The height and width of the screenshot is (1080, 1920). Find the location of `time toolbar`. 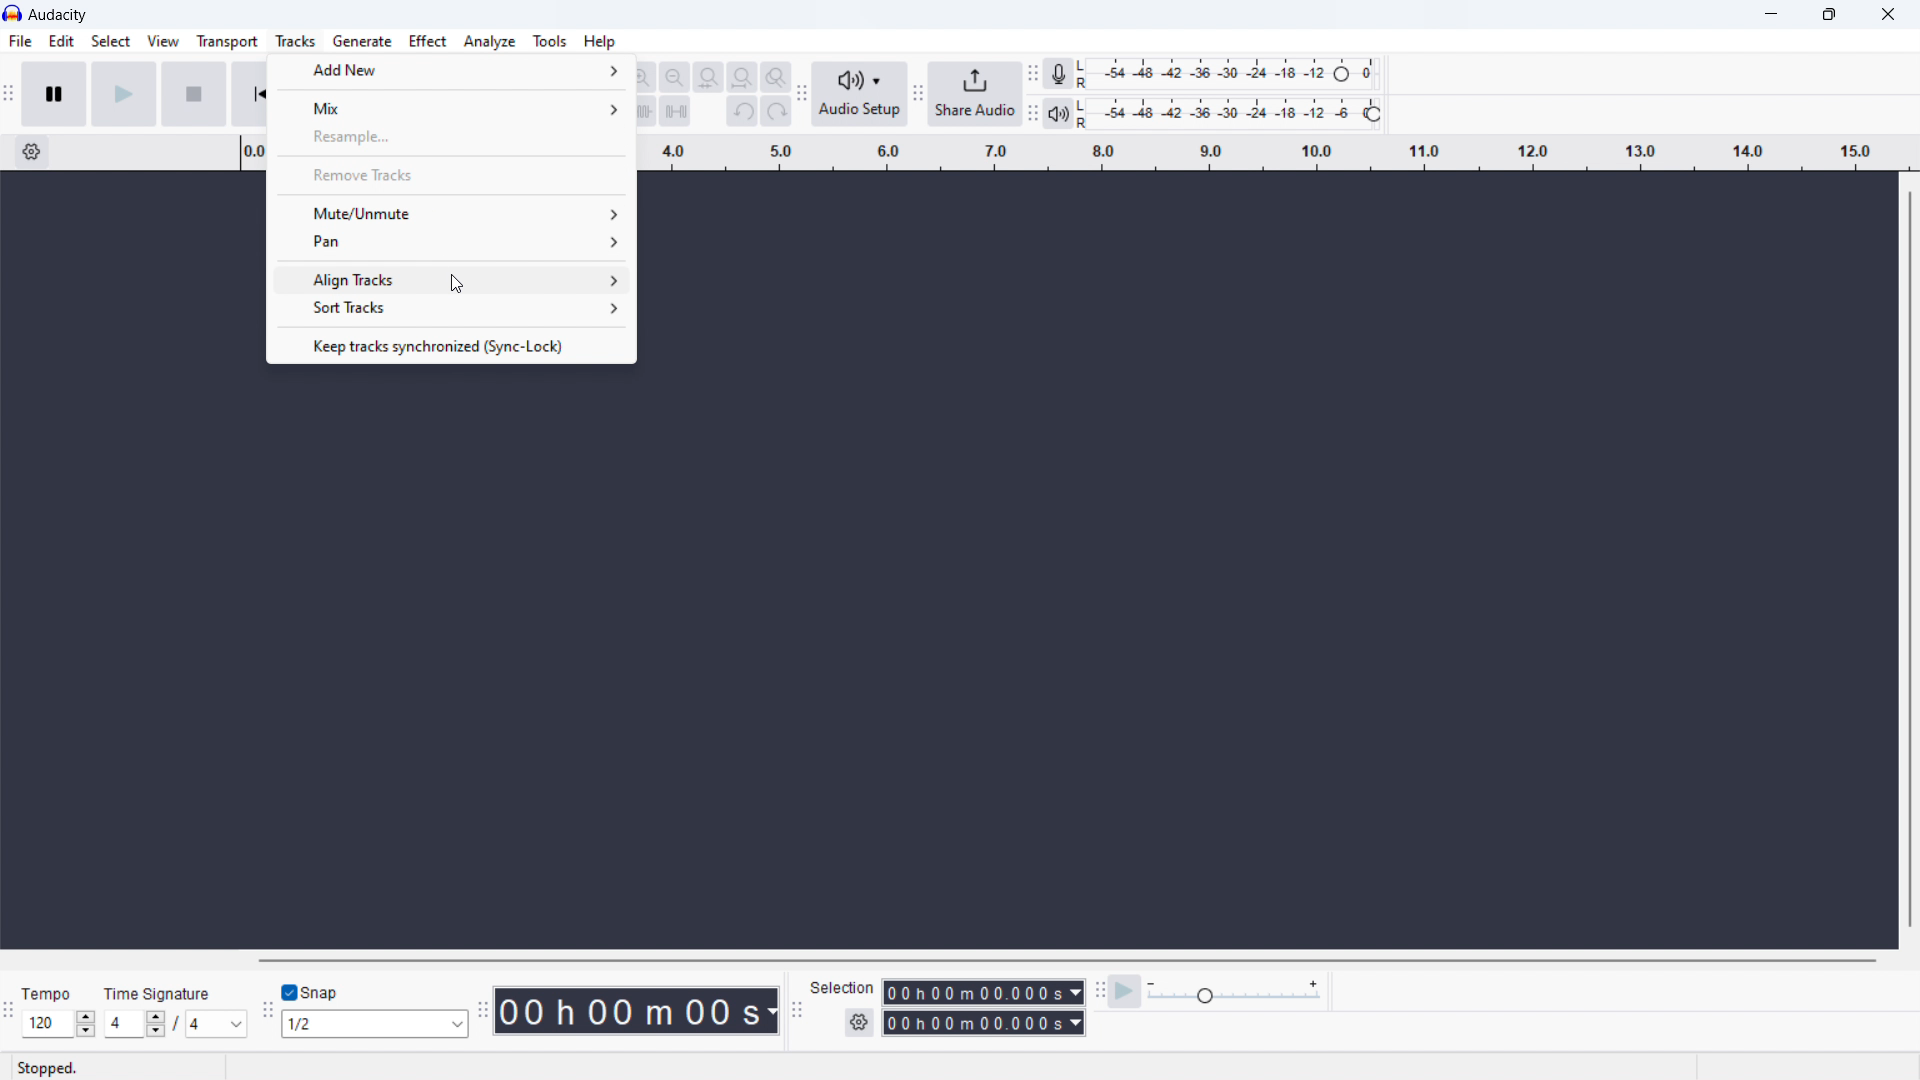

time toolbar is located at coordinates (482, 1005).